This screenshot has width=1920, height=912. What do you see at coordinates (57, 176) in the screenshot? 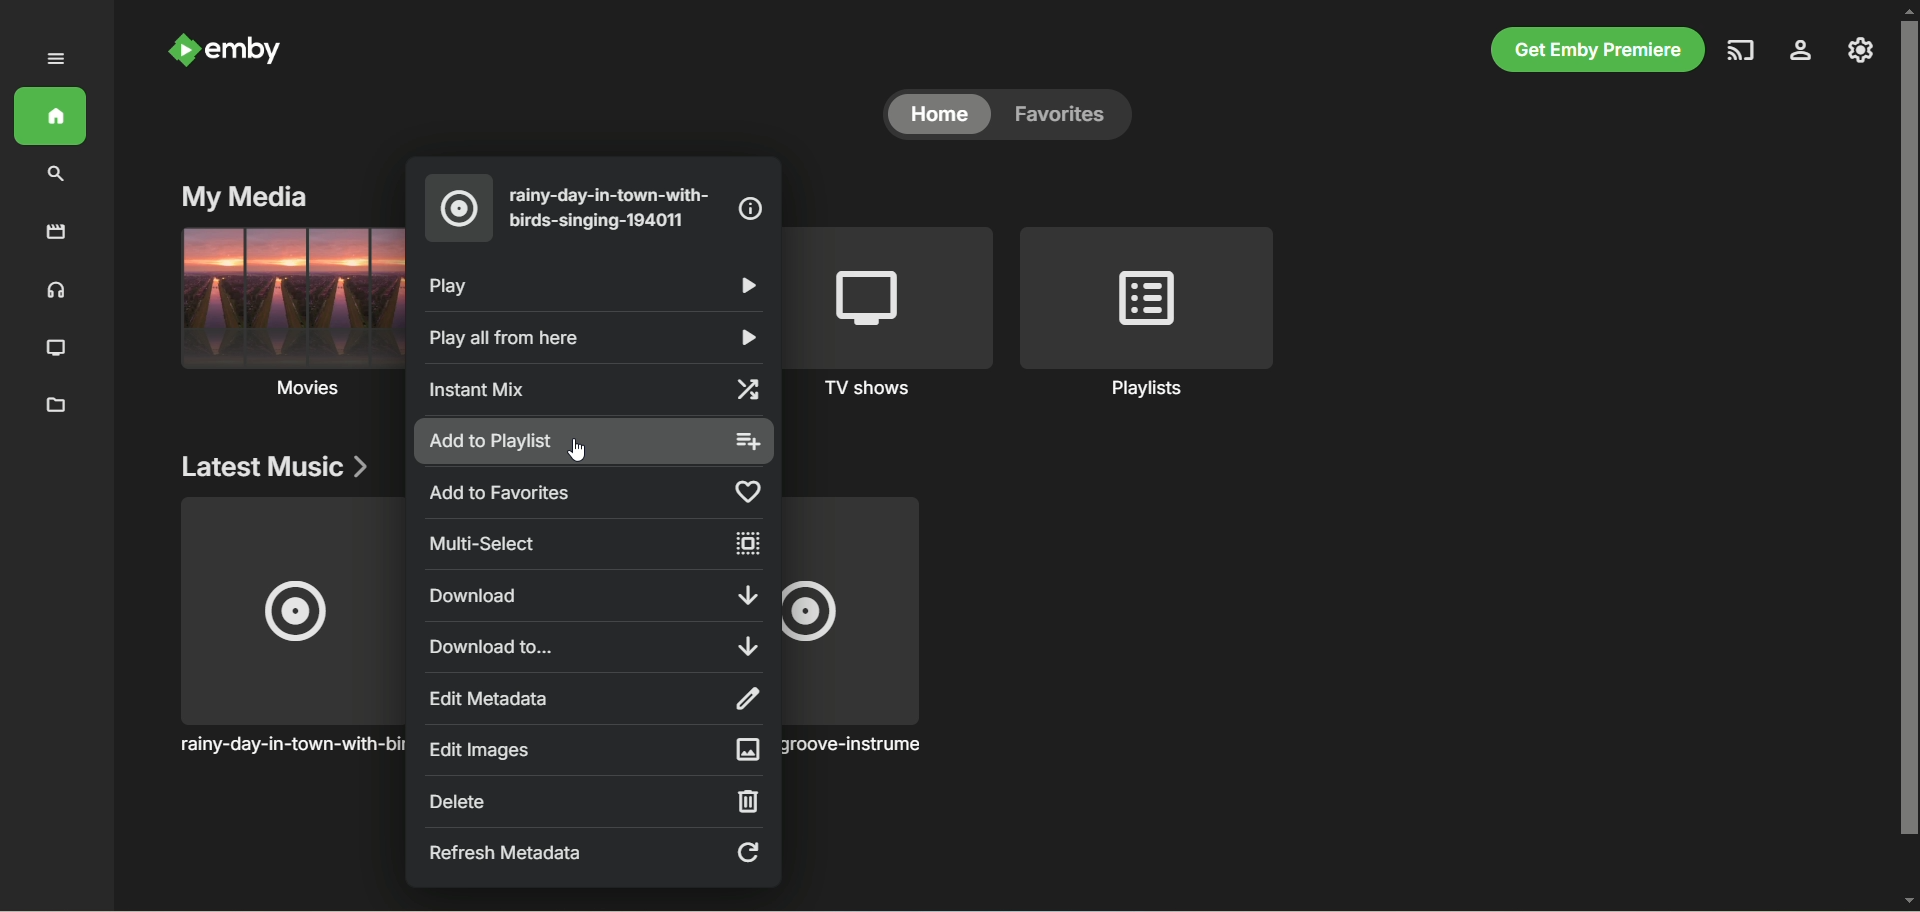
I see `search` at bounding box center [57, 176].